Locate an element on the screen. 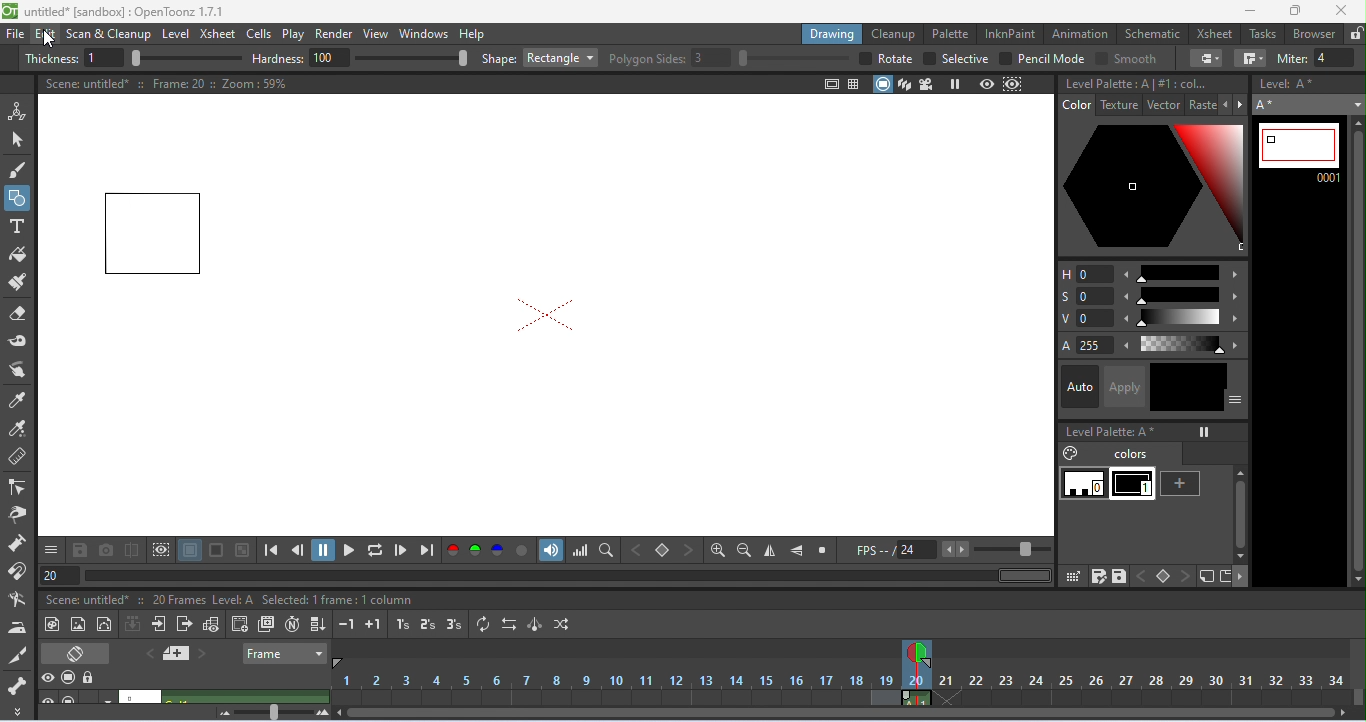 This screenshot has width=1366, height=722. polygon slides is located at coordinates (730, 58).